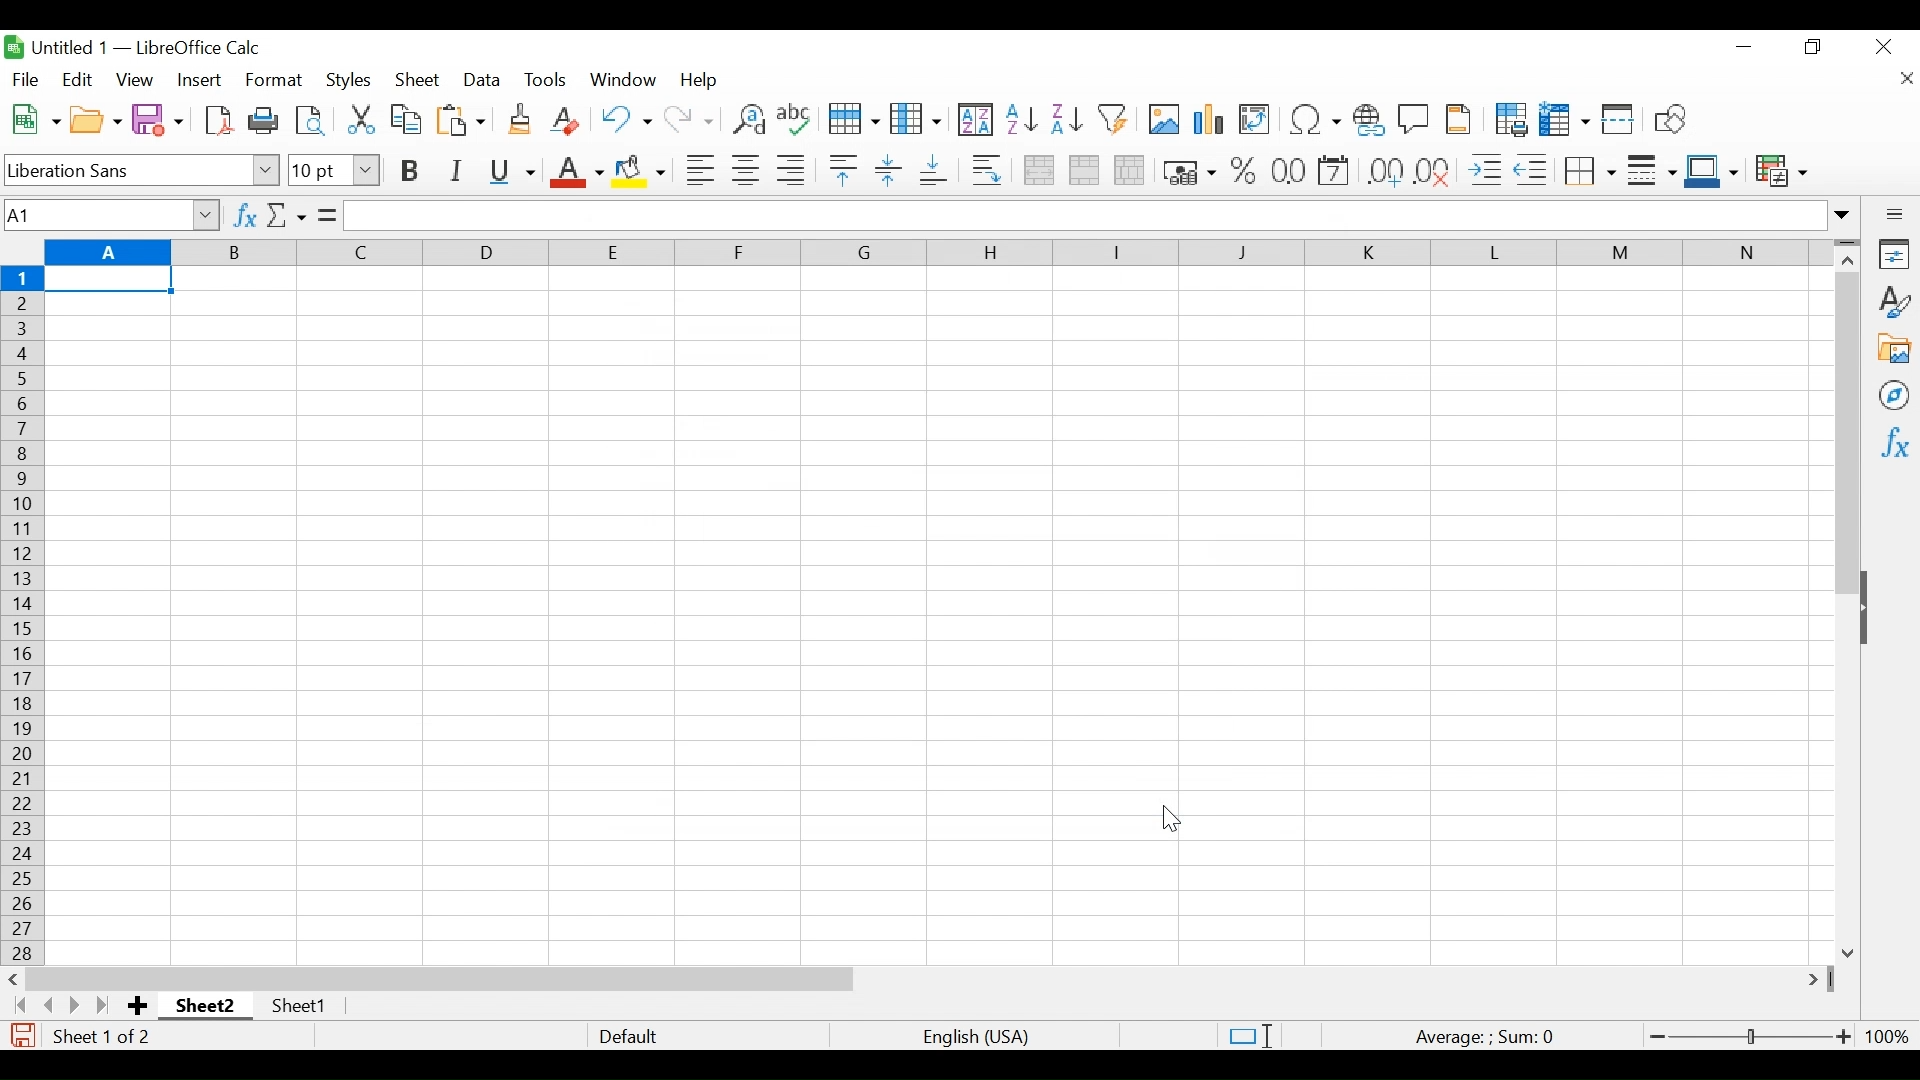 This screenshot has height=1080, width=1920. What do you see at coordinates (1130, 171) in the screenshot?
I see `Unmerge cells` at bounding box center [1130, 171].